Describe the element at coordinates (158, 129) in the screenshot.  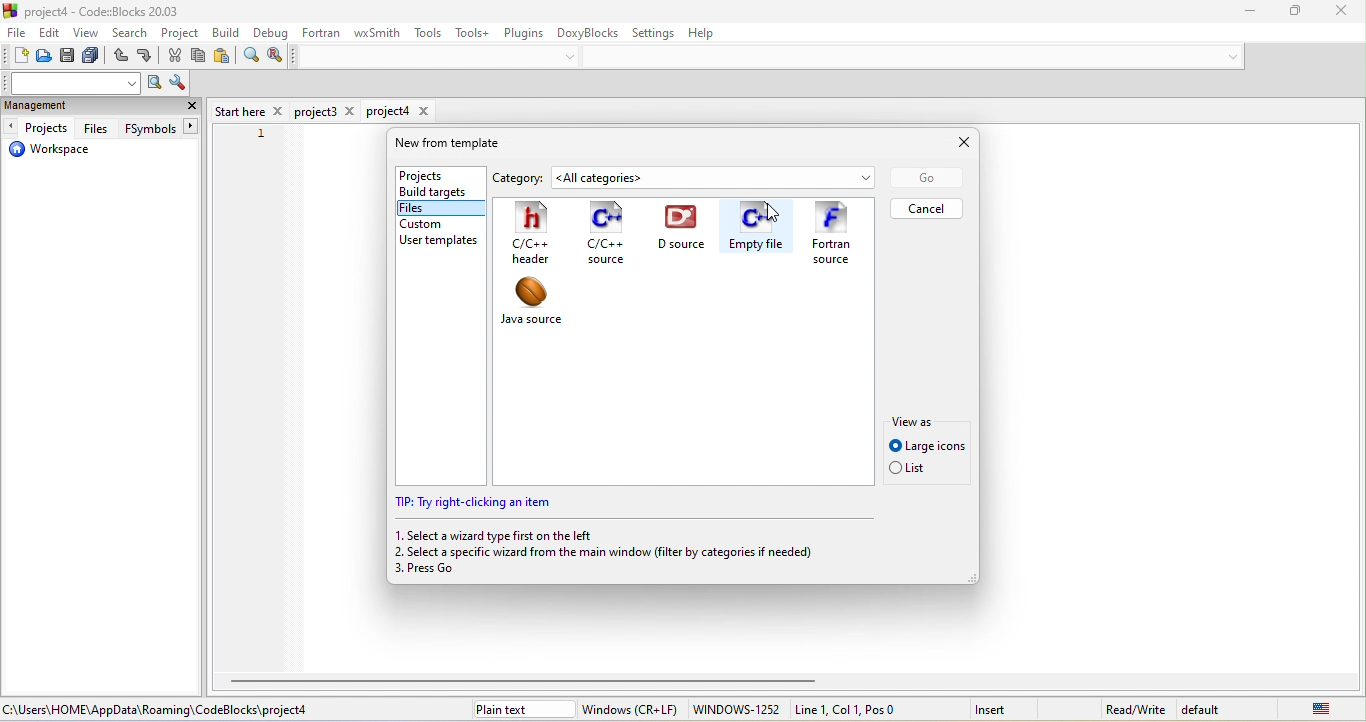
I see `fsymbols` at that location.